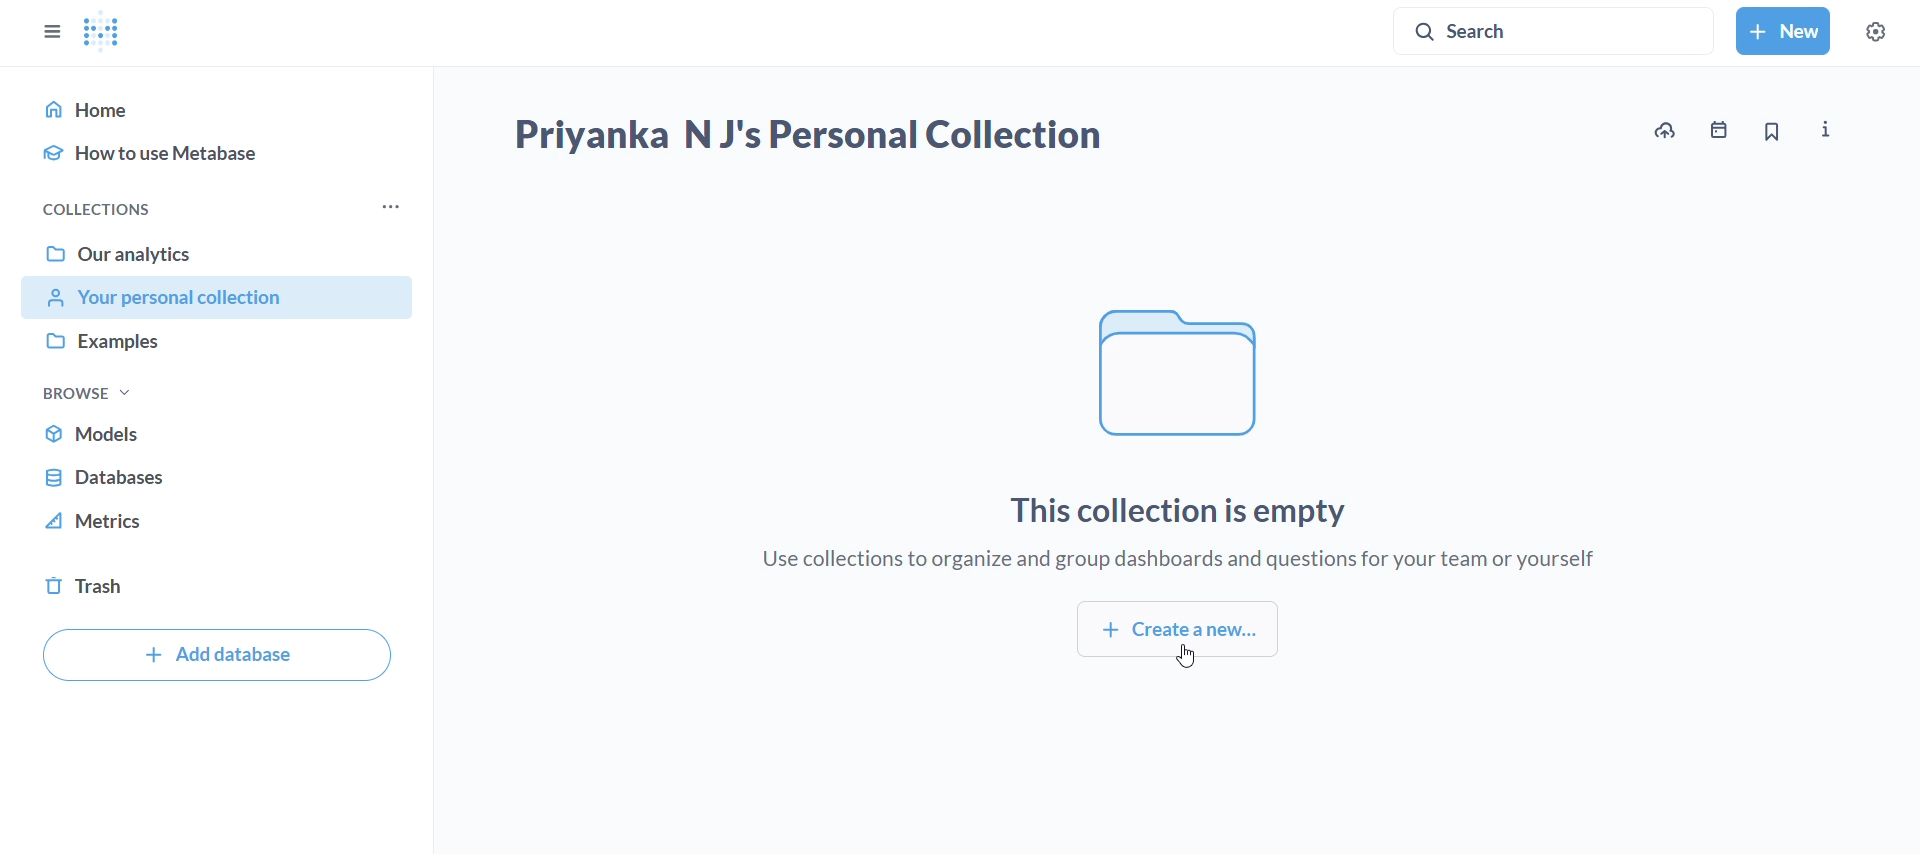  Describe the element at coordinates (216, 108) in the screenshot. I see `home` at that location.